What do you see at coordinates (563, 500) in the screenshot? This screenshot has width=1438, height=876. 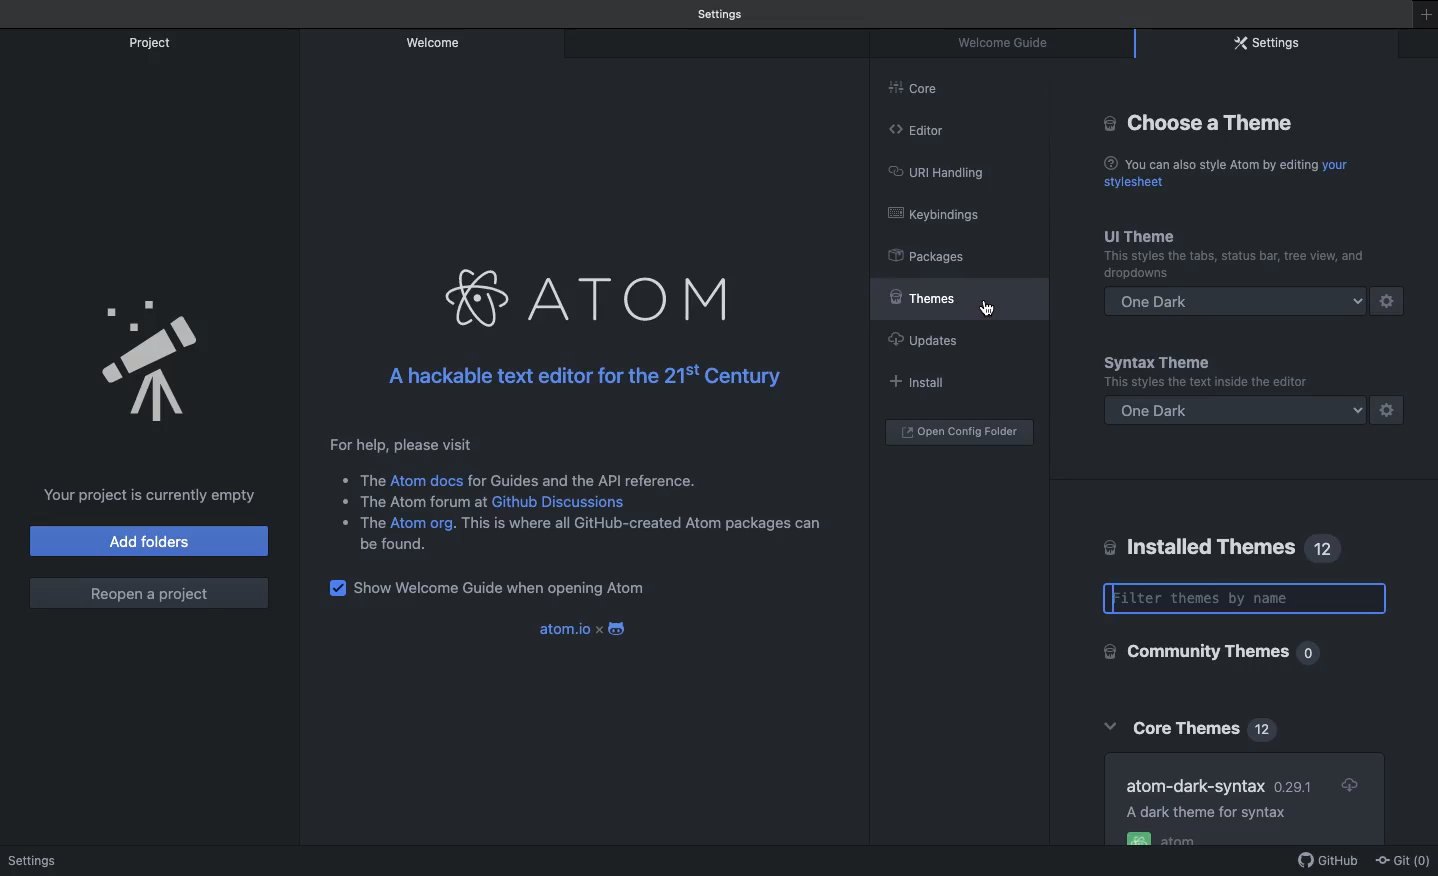 I see ` Github Discussions` at bounding box center [563, 500].